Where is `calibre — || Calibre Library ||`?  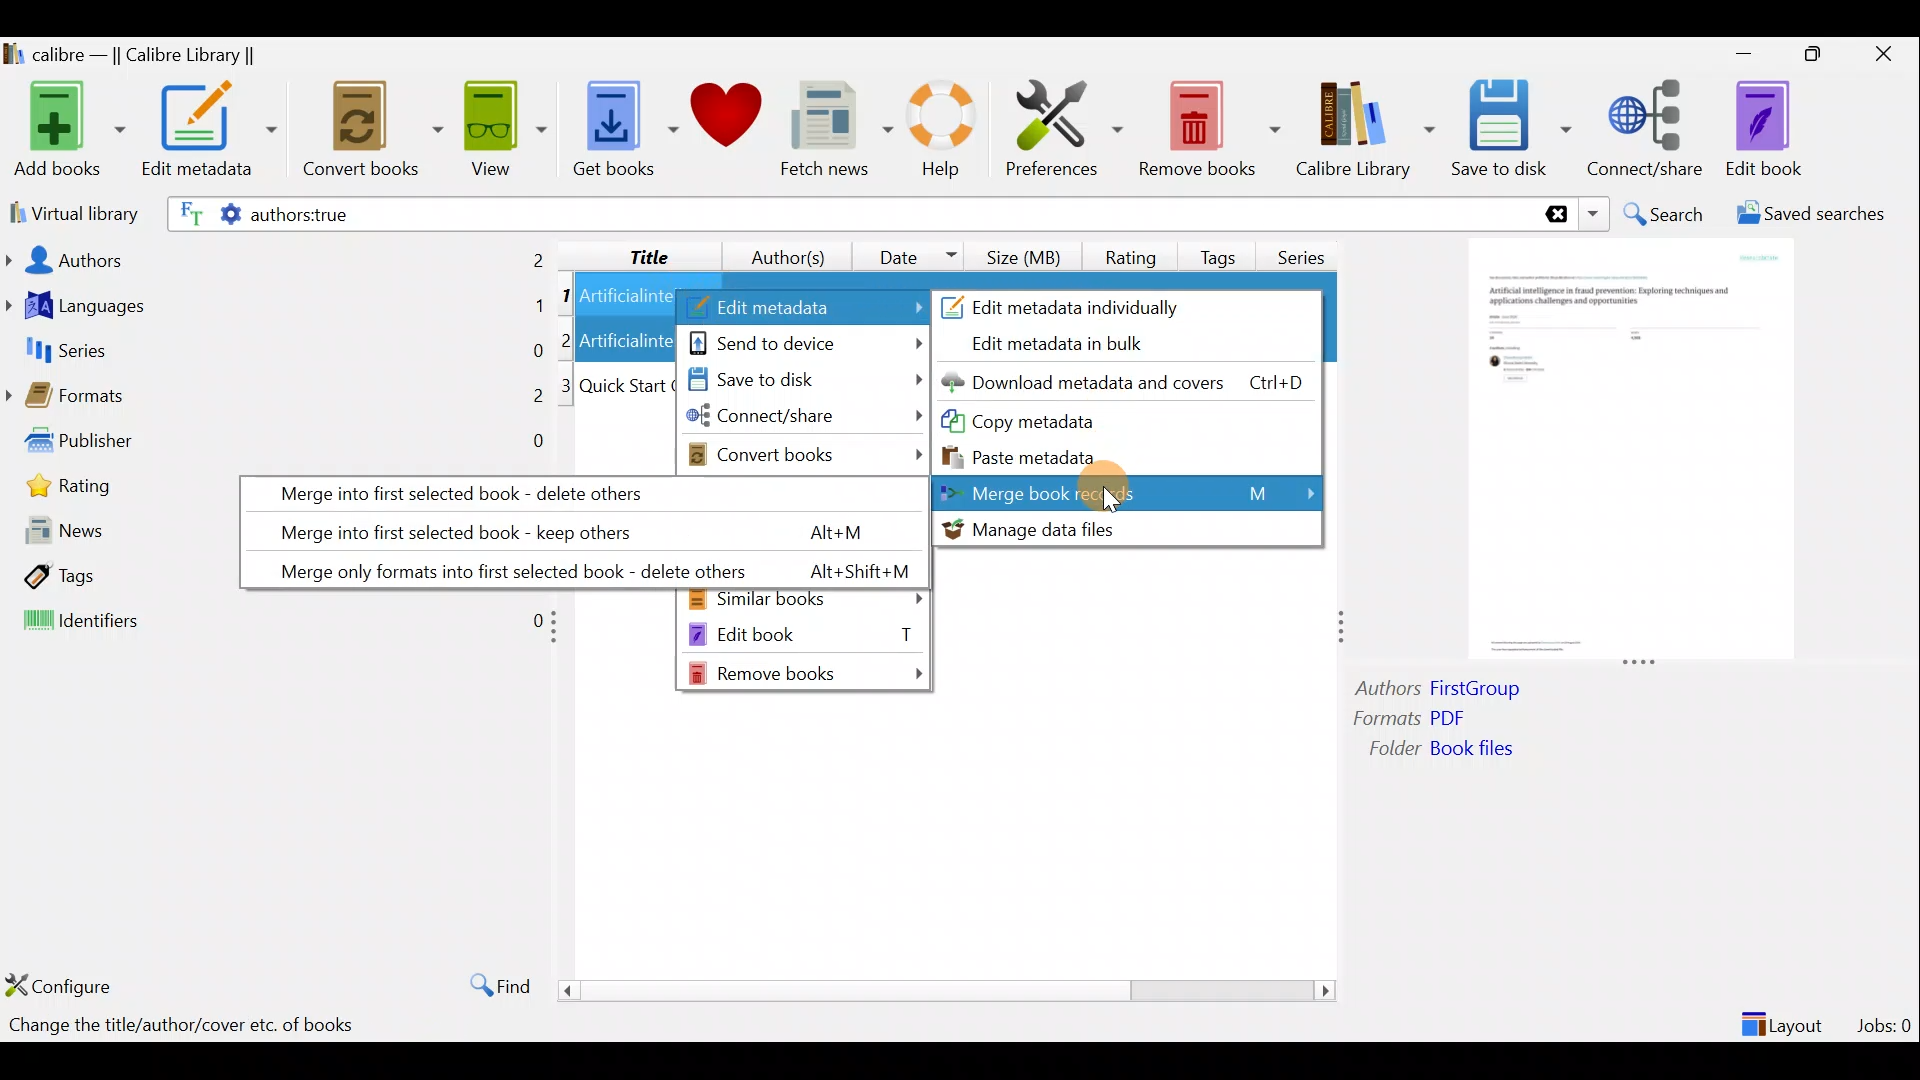
calibre — || Calibre Library || is located at coordinates (133, 56).